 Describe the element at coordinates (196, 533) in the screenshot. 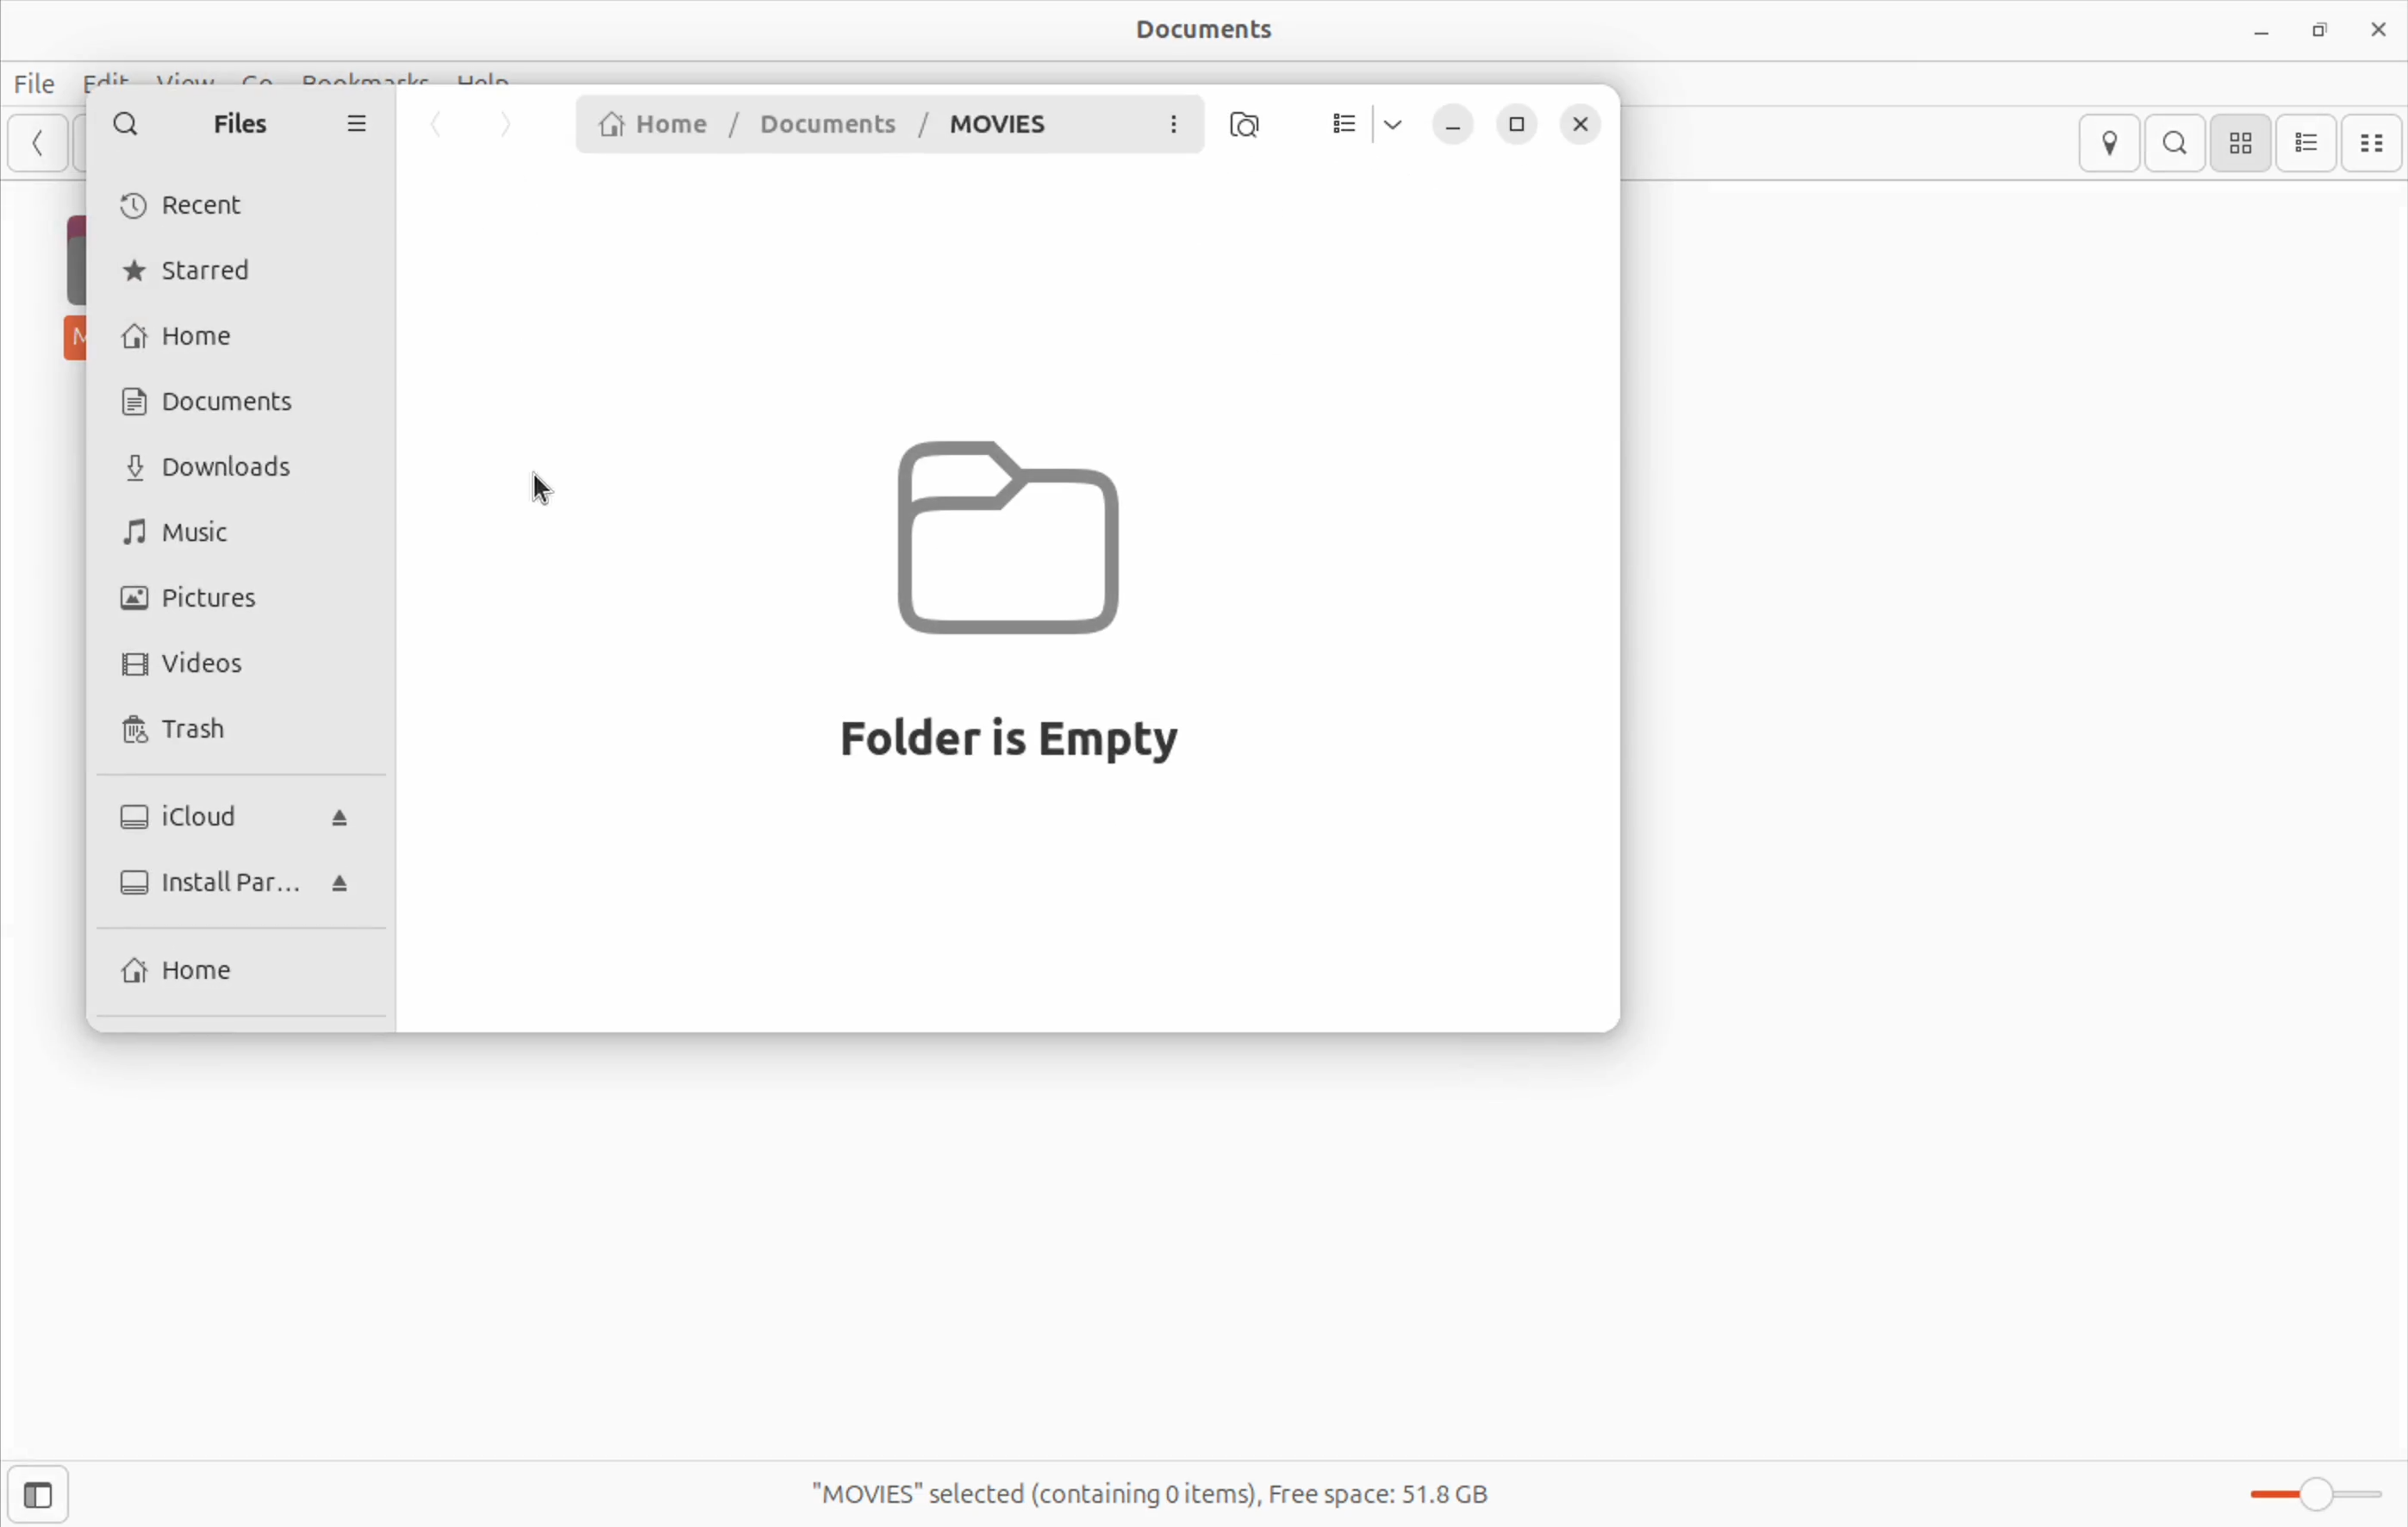

I see `Music` at that location.